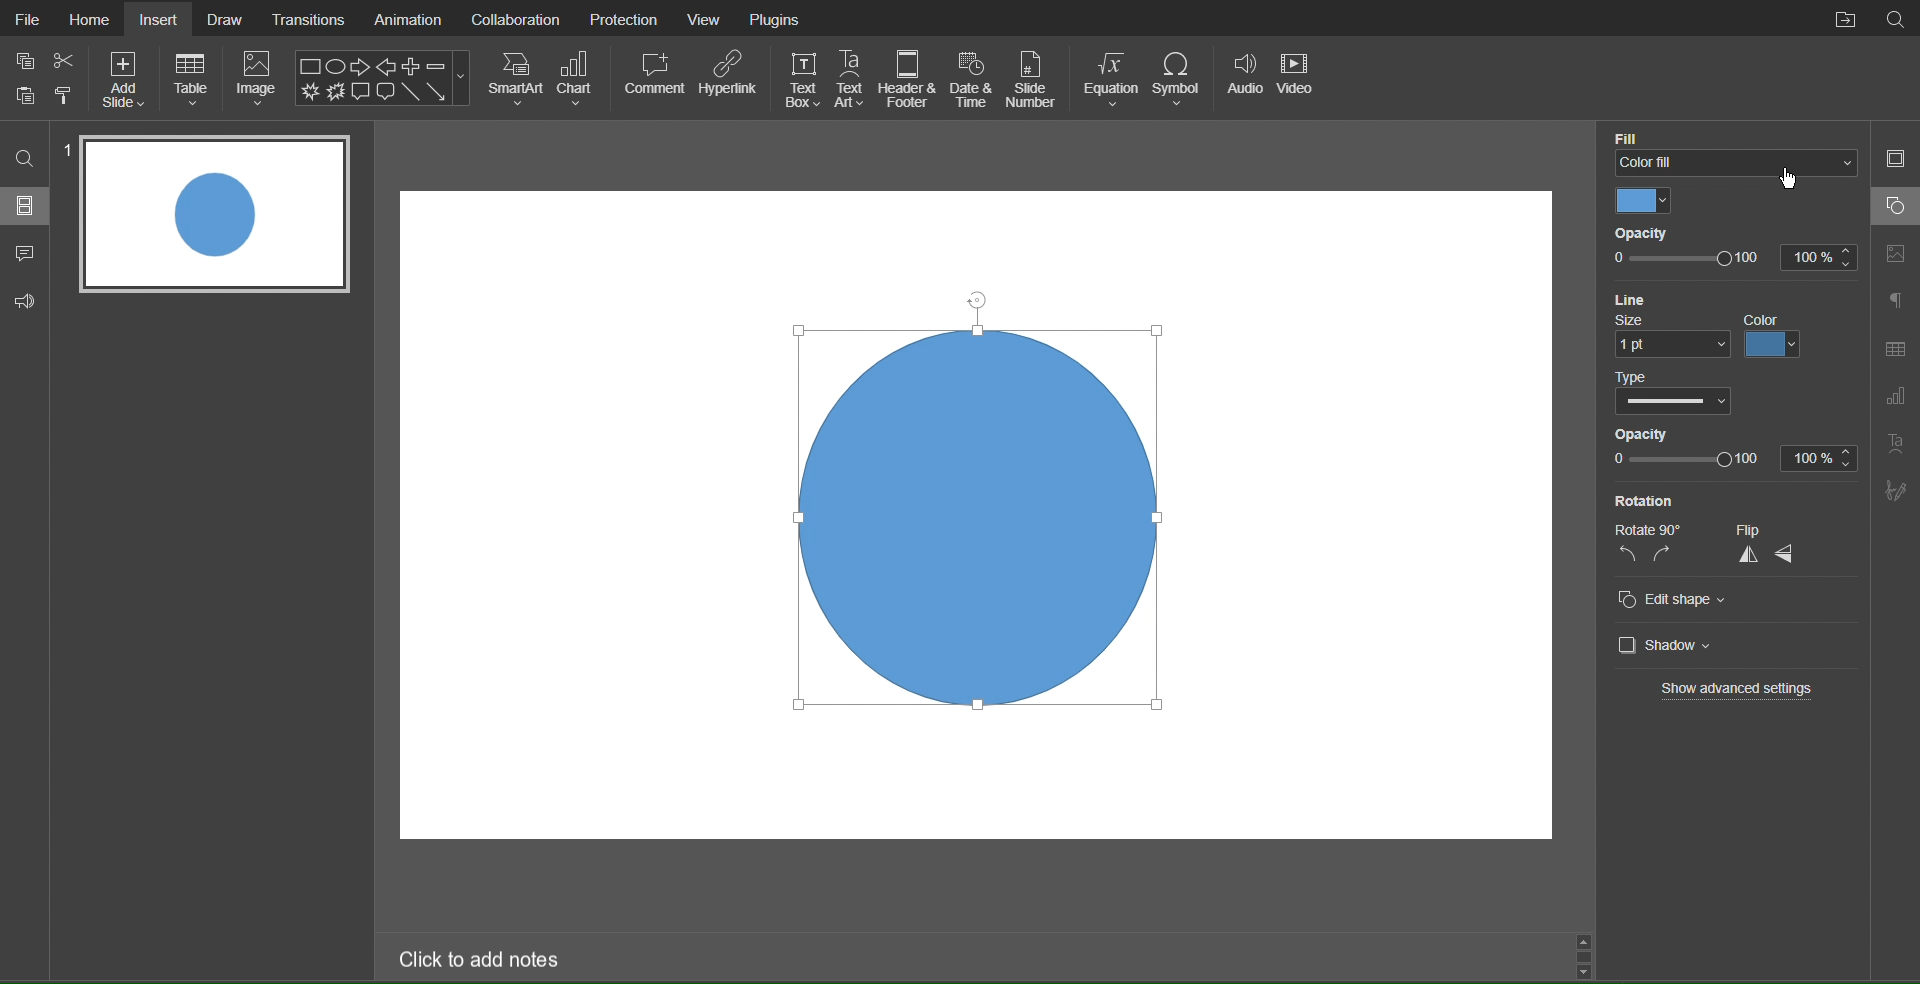 The height and width of the screenshot is (984, 1920). I want to click on Protection, so click(625, 18).